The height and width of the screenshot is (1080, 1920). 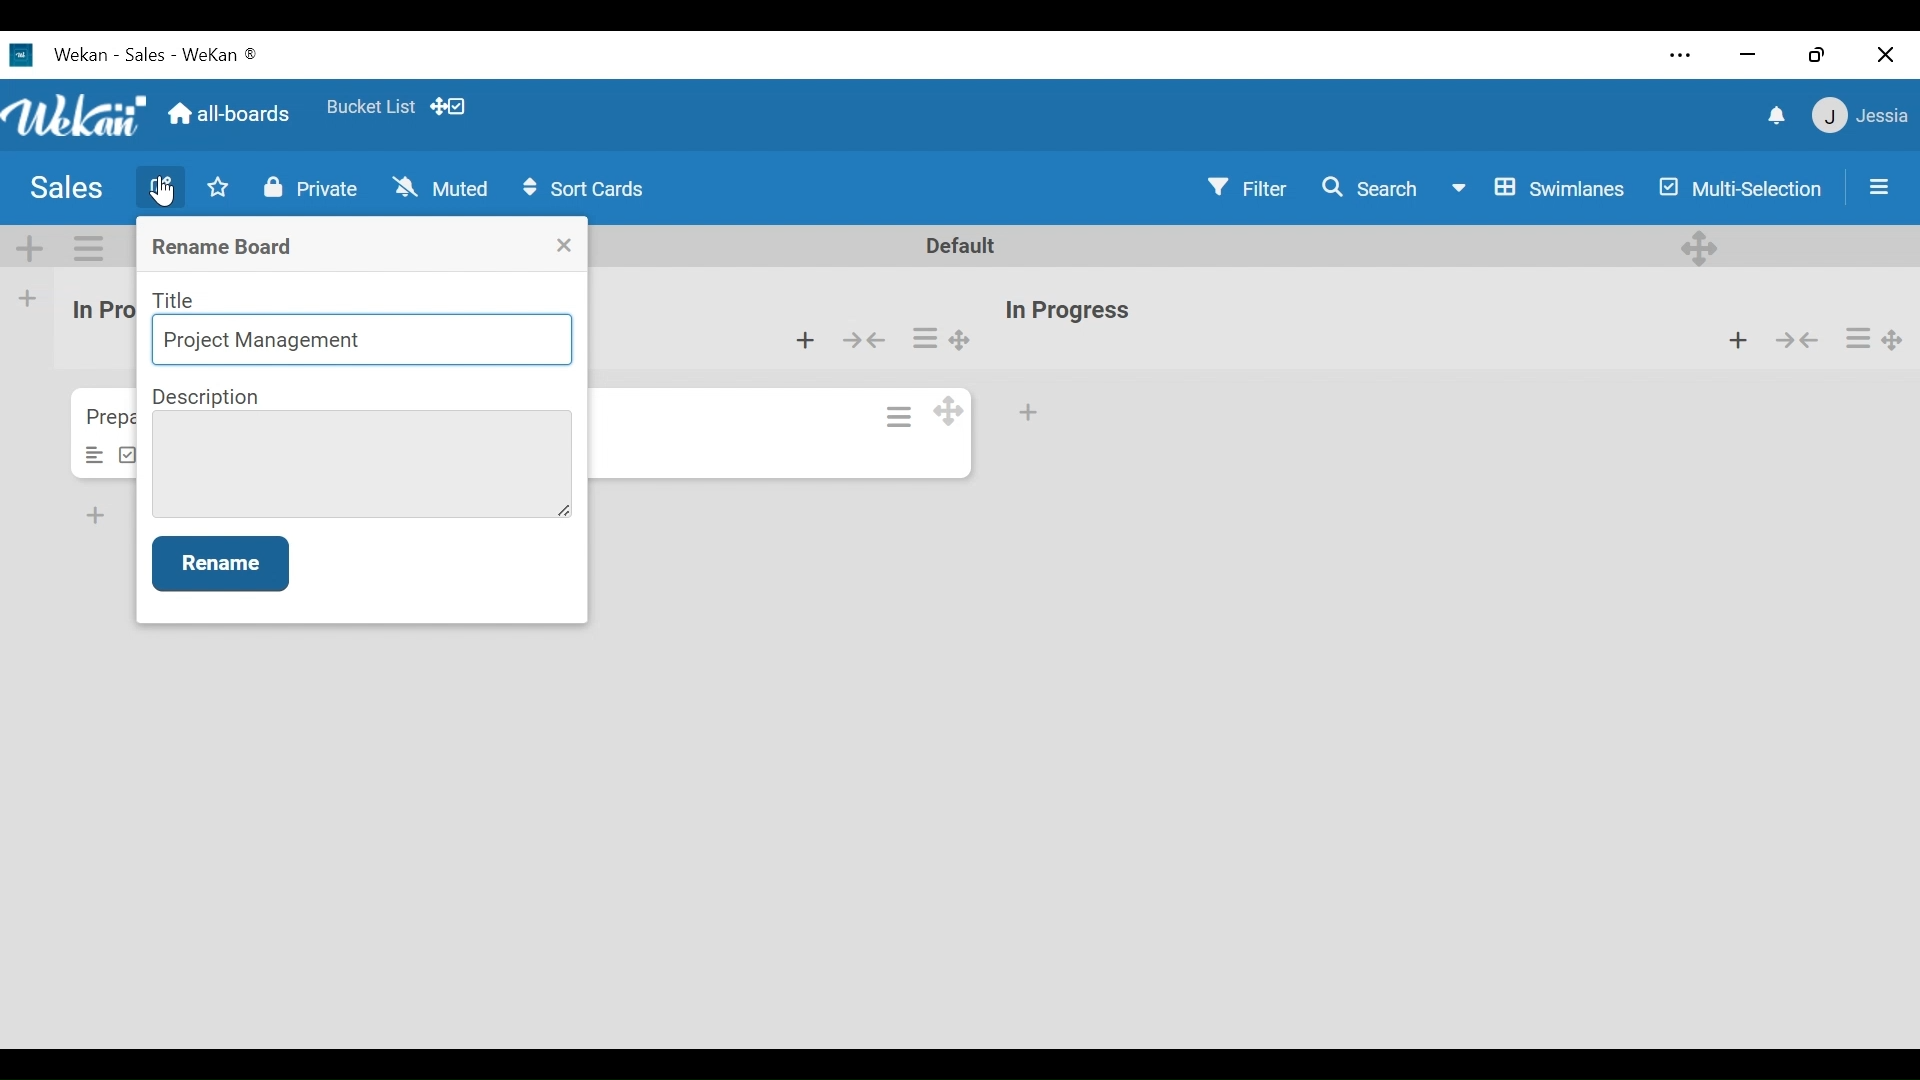 What do you see at coordinates (364, 342) in the screenshot?
I see `Title Field` at bounding box center [364, 342].